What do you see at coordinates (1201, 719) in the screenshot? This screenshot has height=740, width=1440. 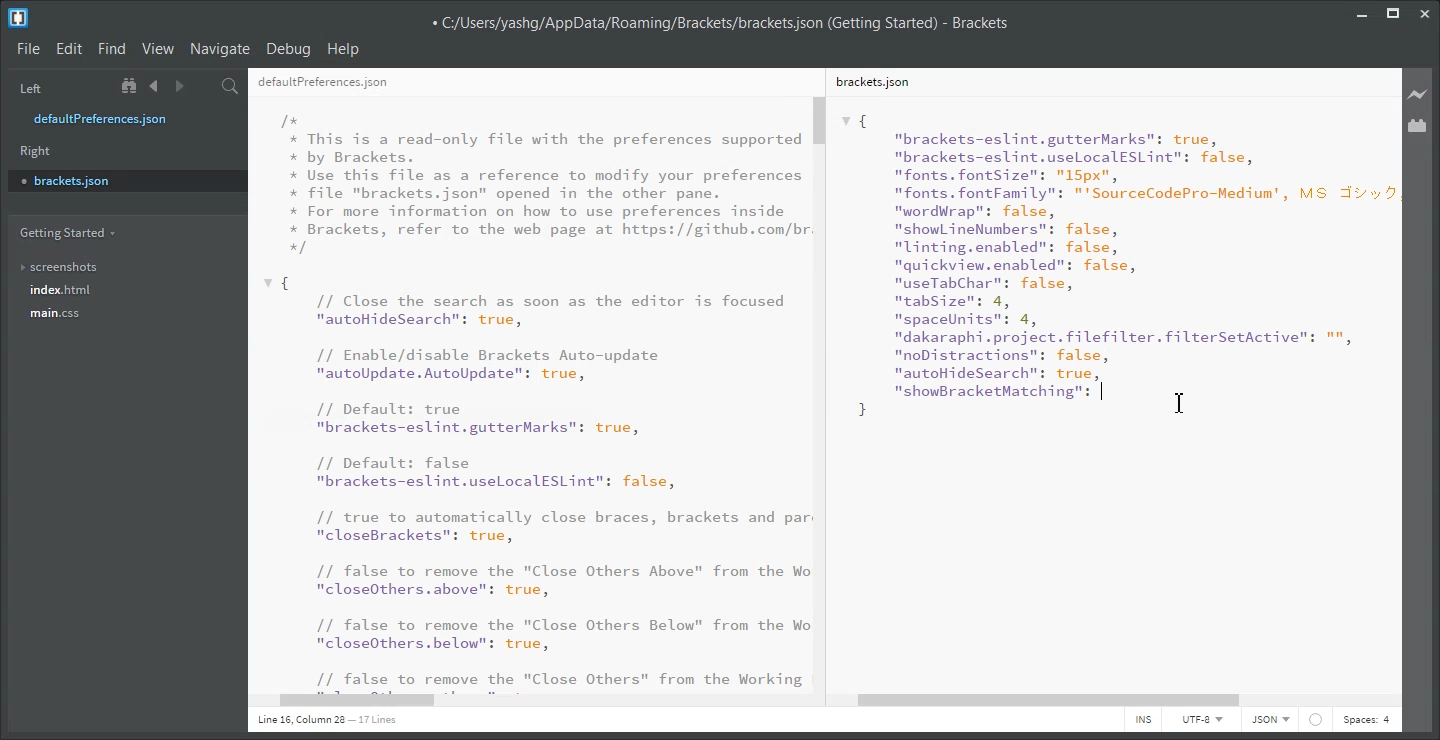 I see `UTF-8` at bounding box center [1201, 719].